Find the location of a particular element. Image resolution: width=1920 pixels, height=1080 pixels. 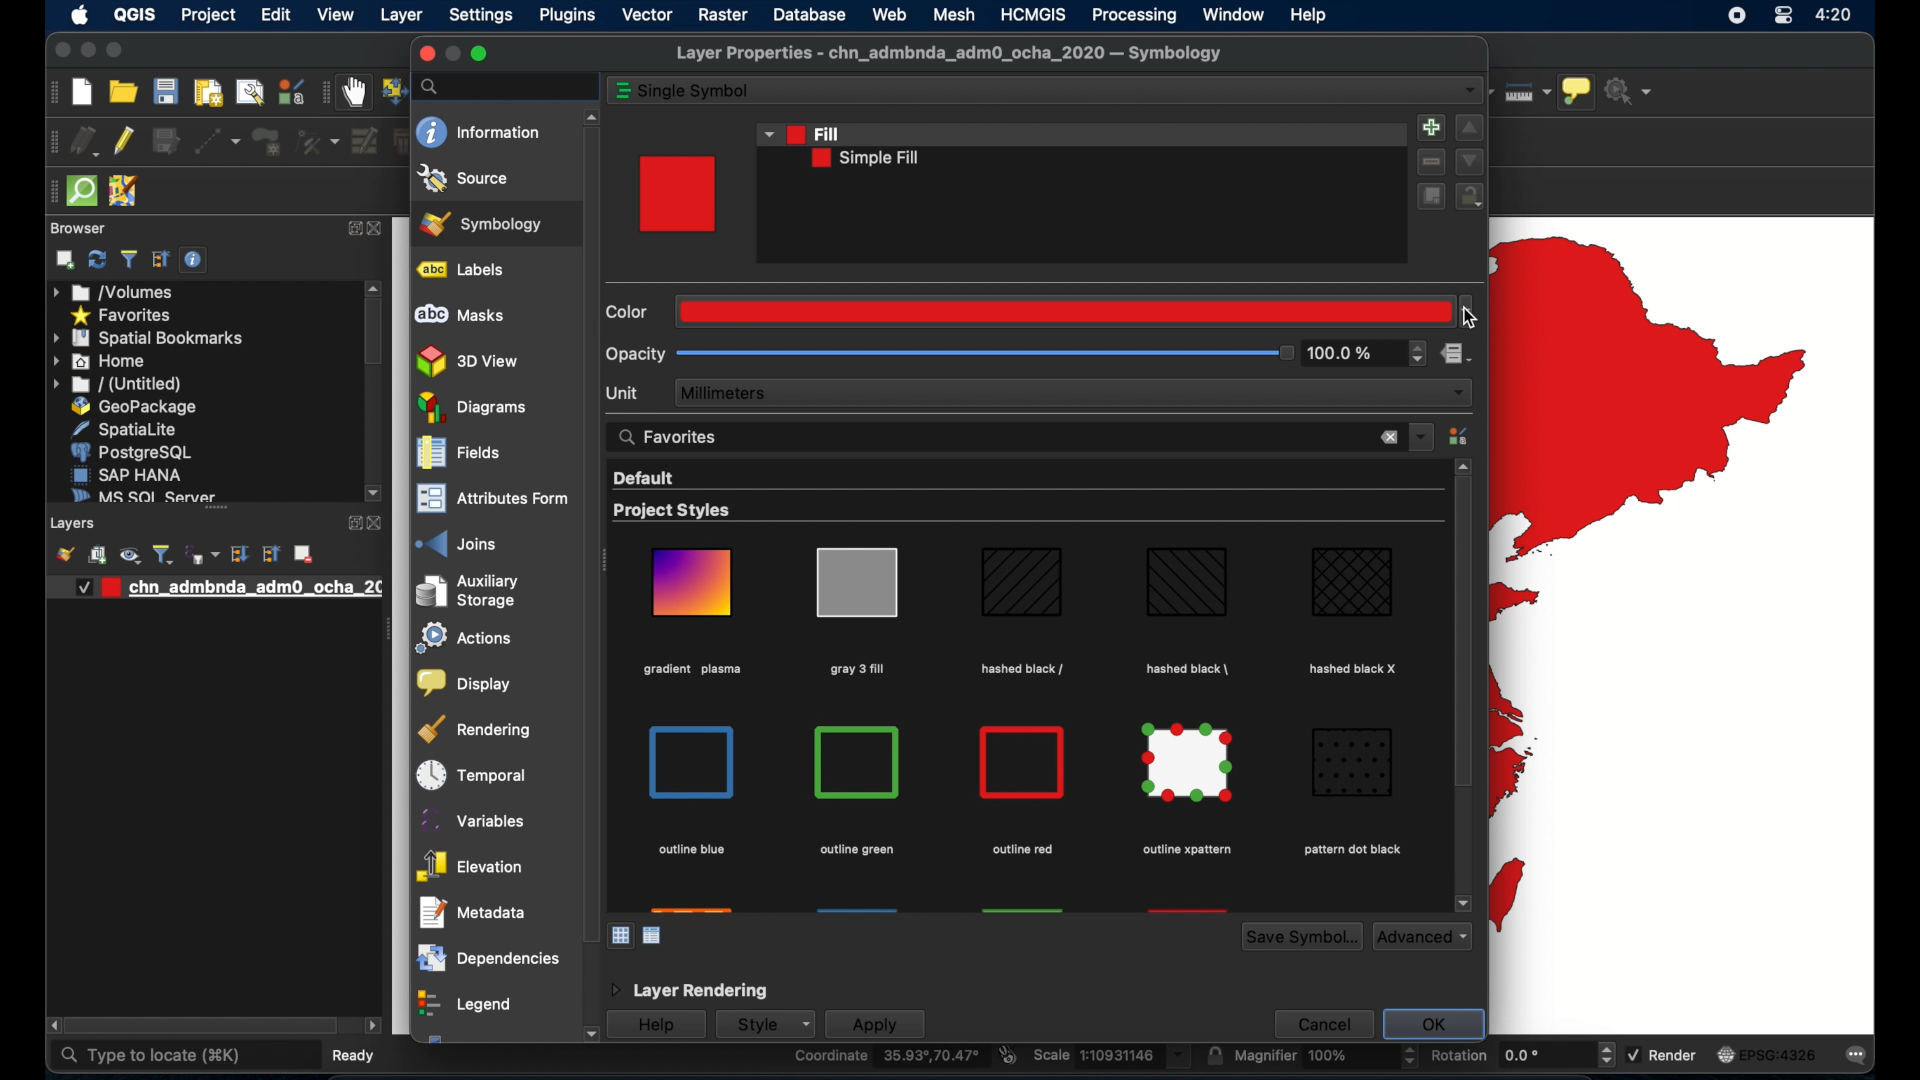

filter legend by expression is located at coordinates (204, 554).